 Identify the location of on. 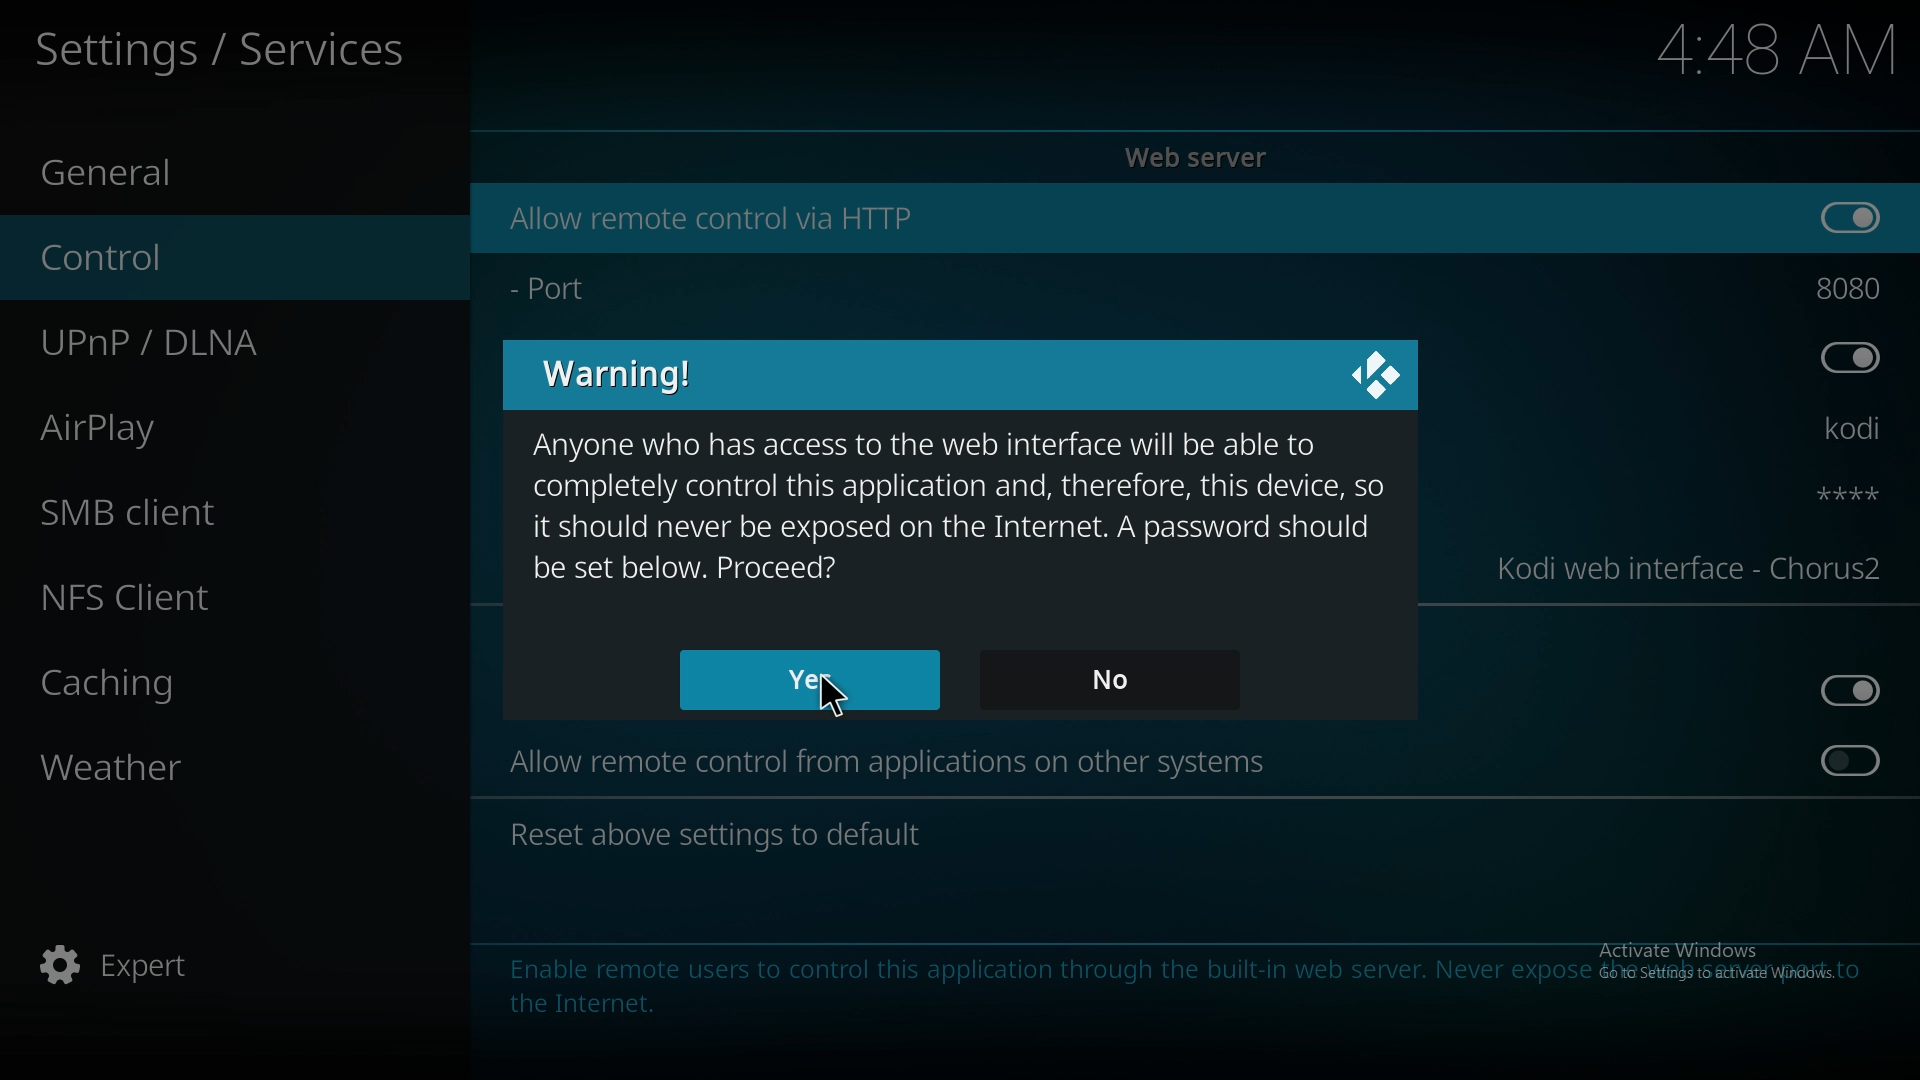
(1854, 220).